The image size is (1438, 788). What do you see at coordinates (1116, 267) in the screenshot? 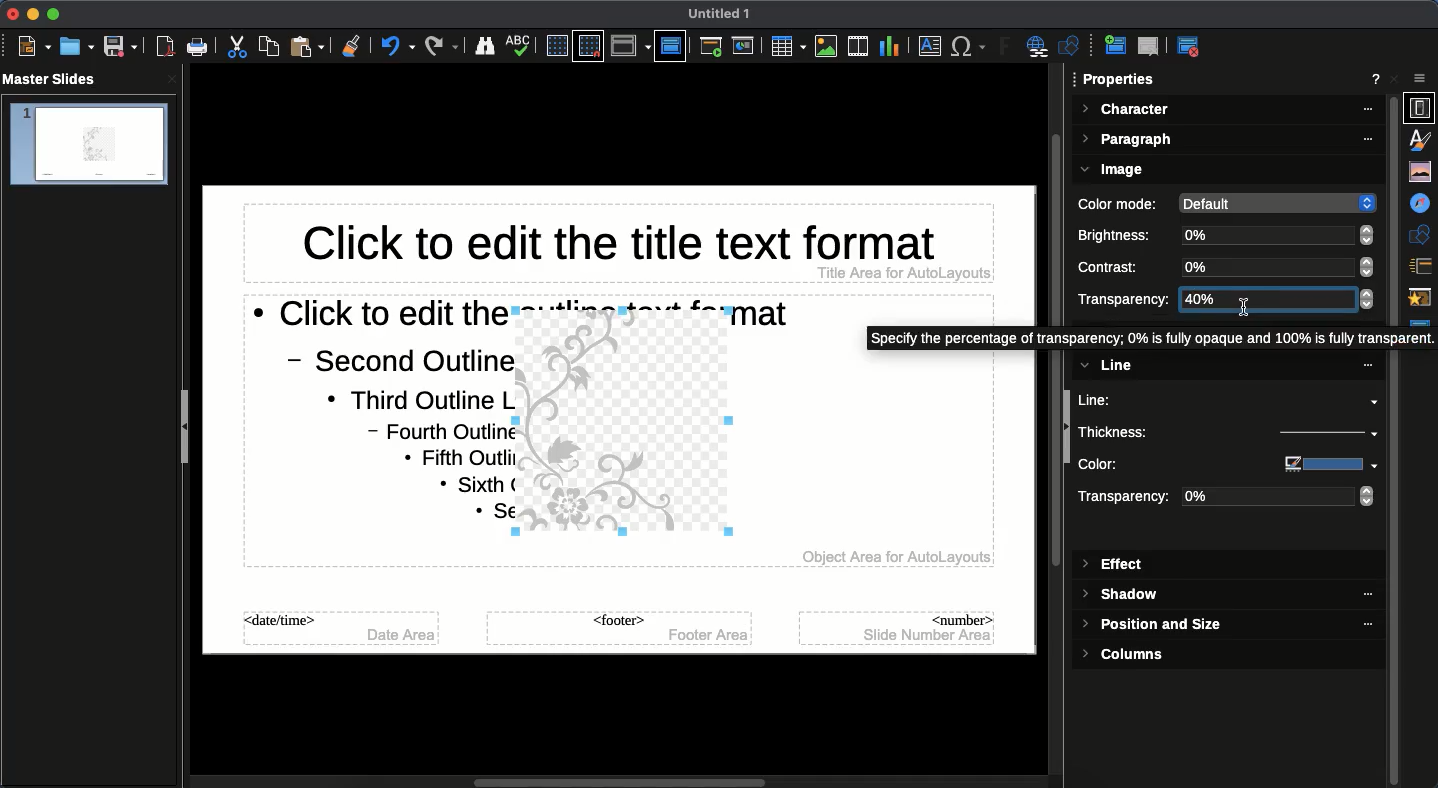
I see `Contrast` at bounding box center [1116, 267].